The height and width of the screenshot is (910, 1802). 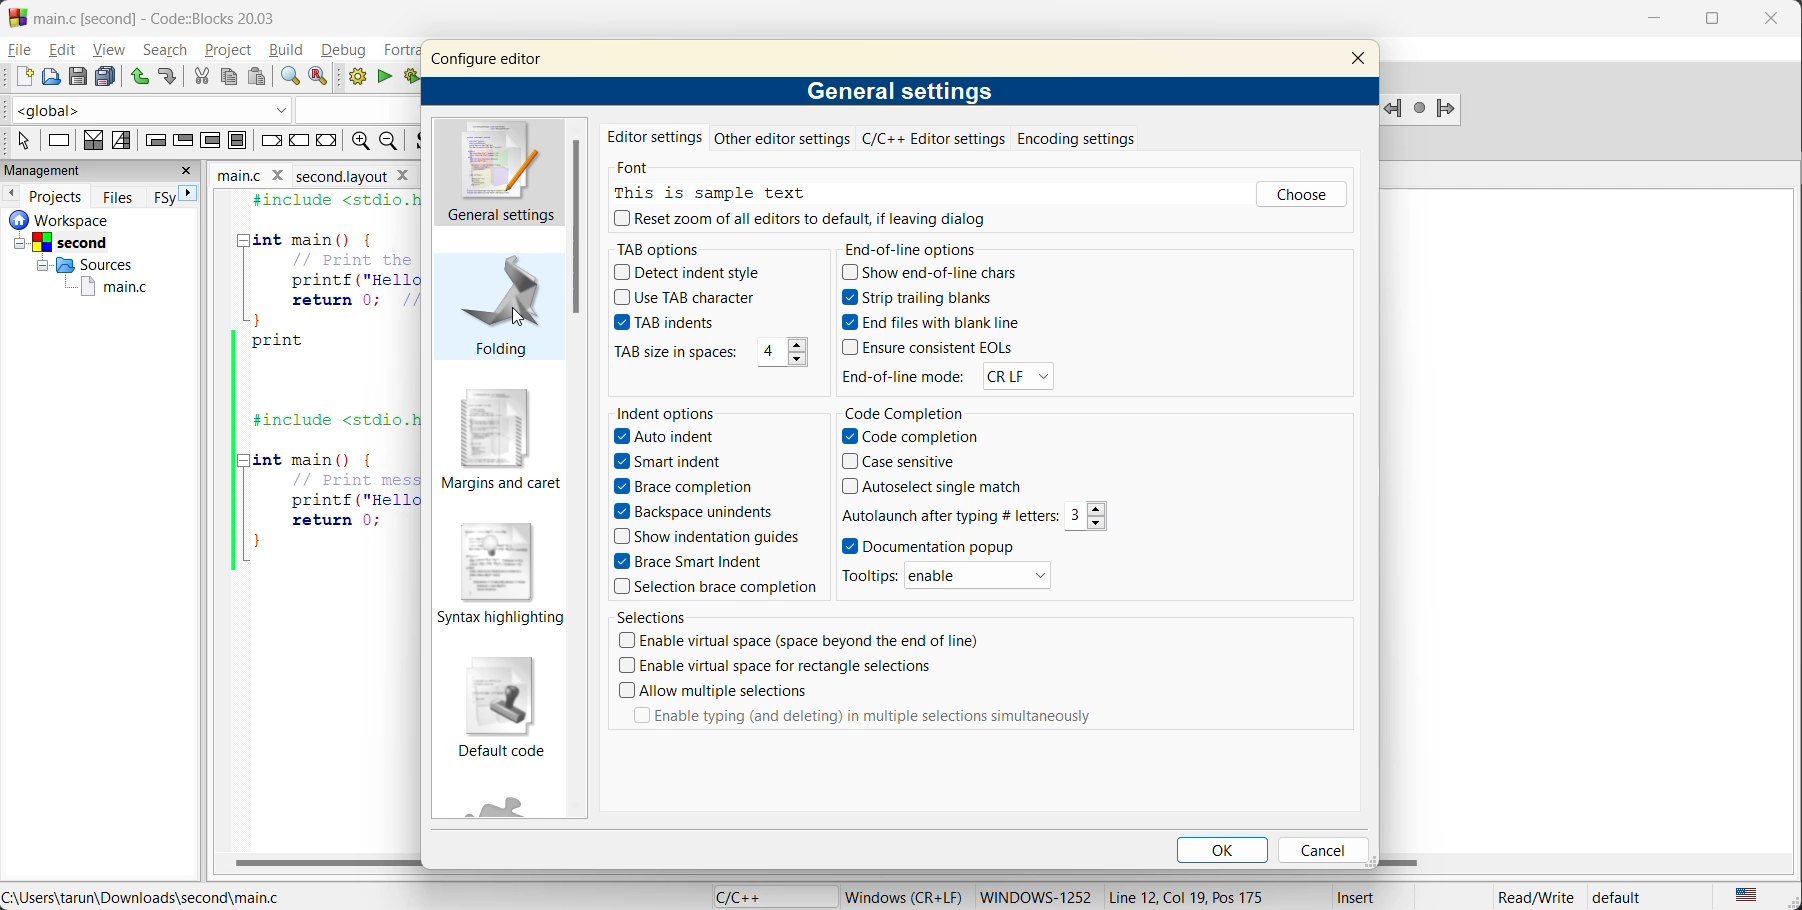 I want to click on block instruction, so click(x=237, y=140).